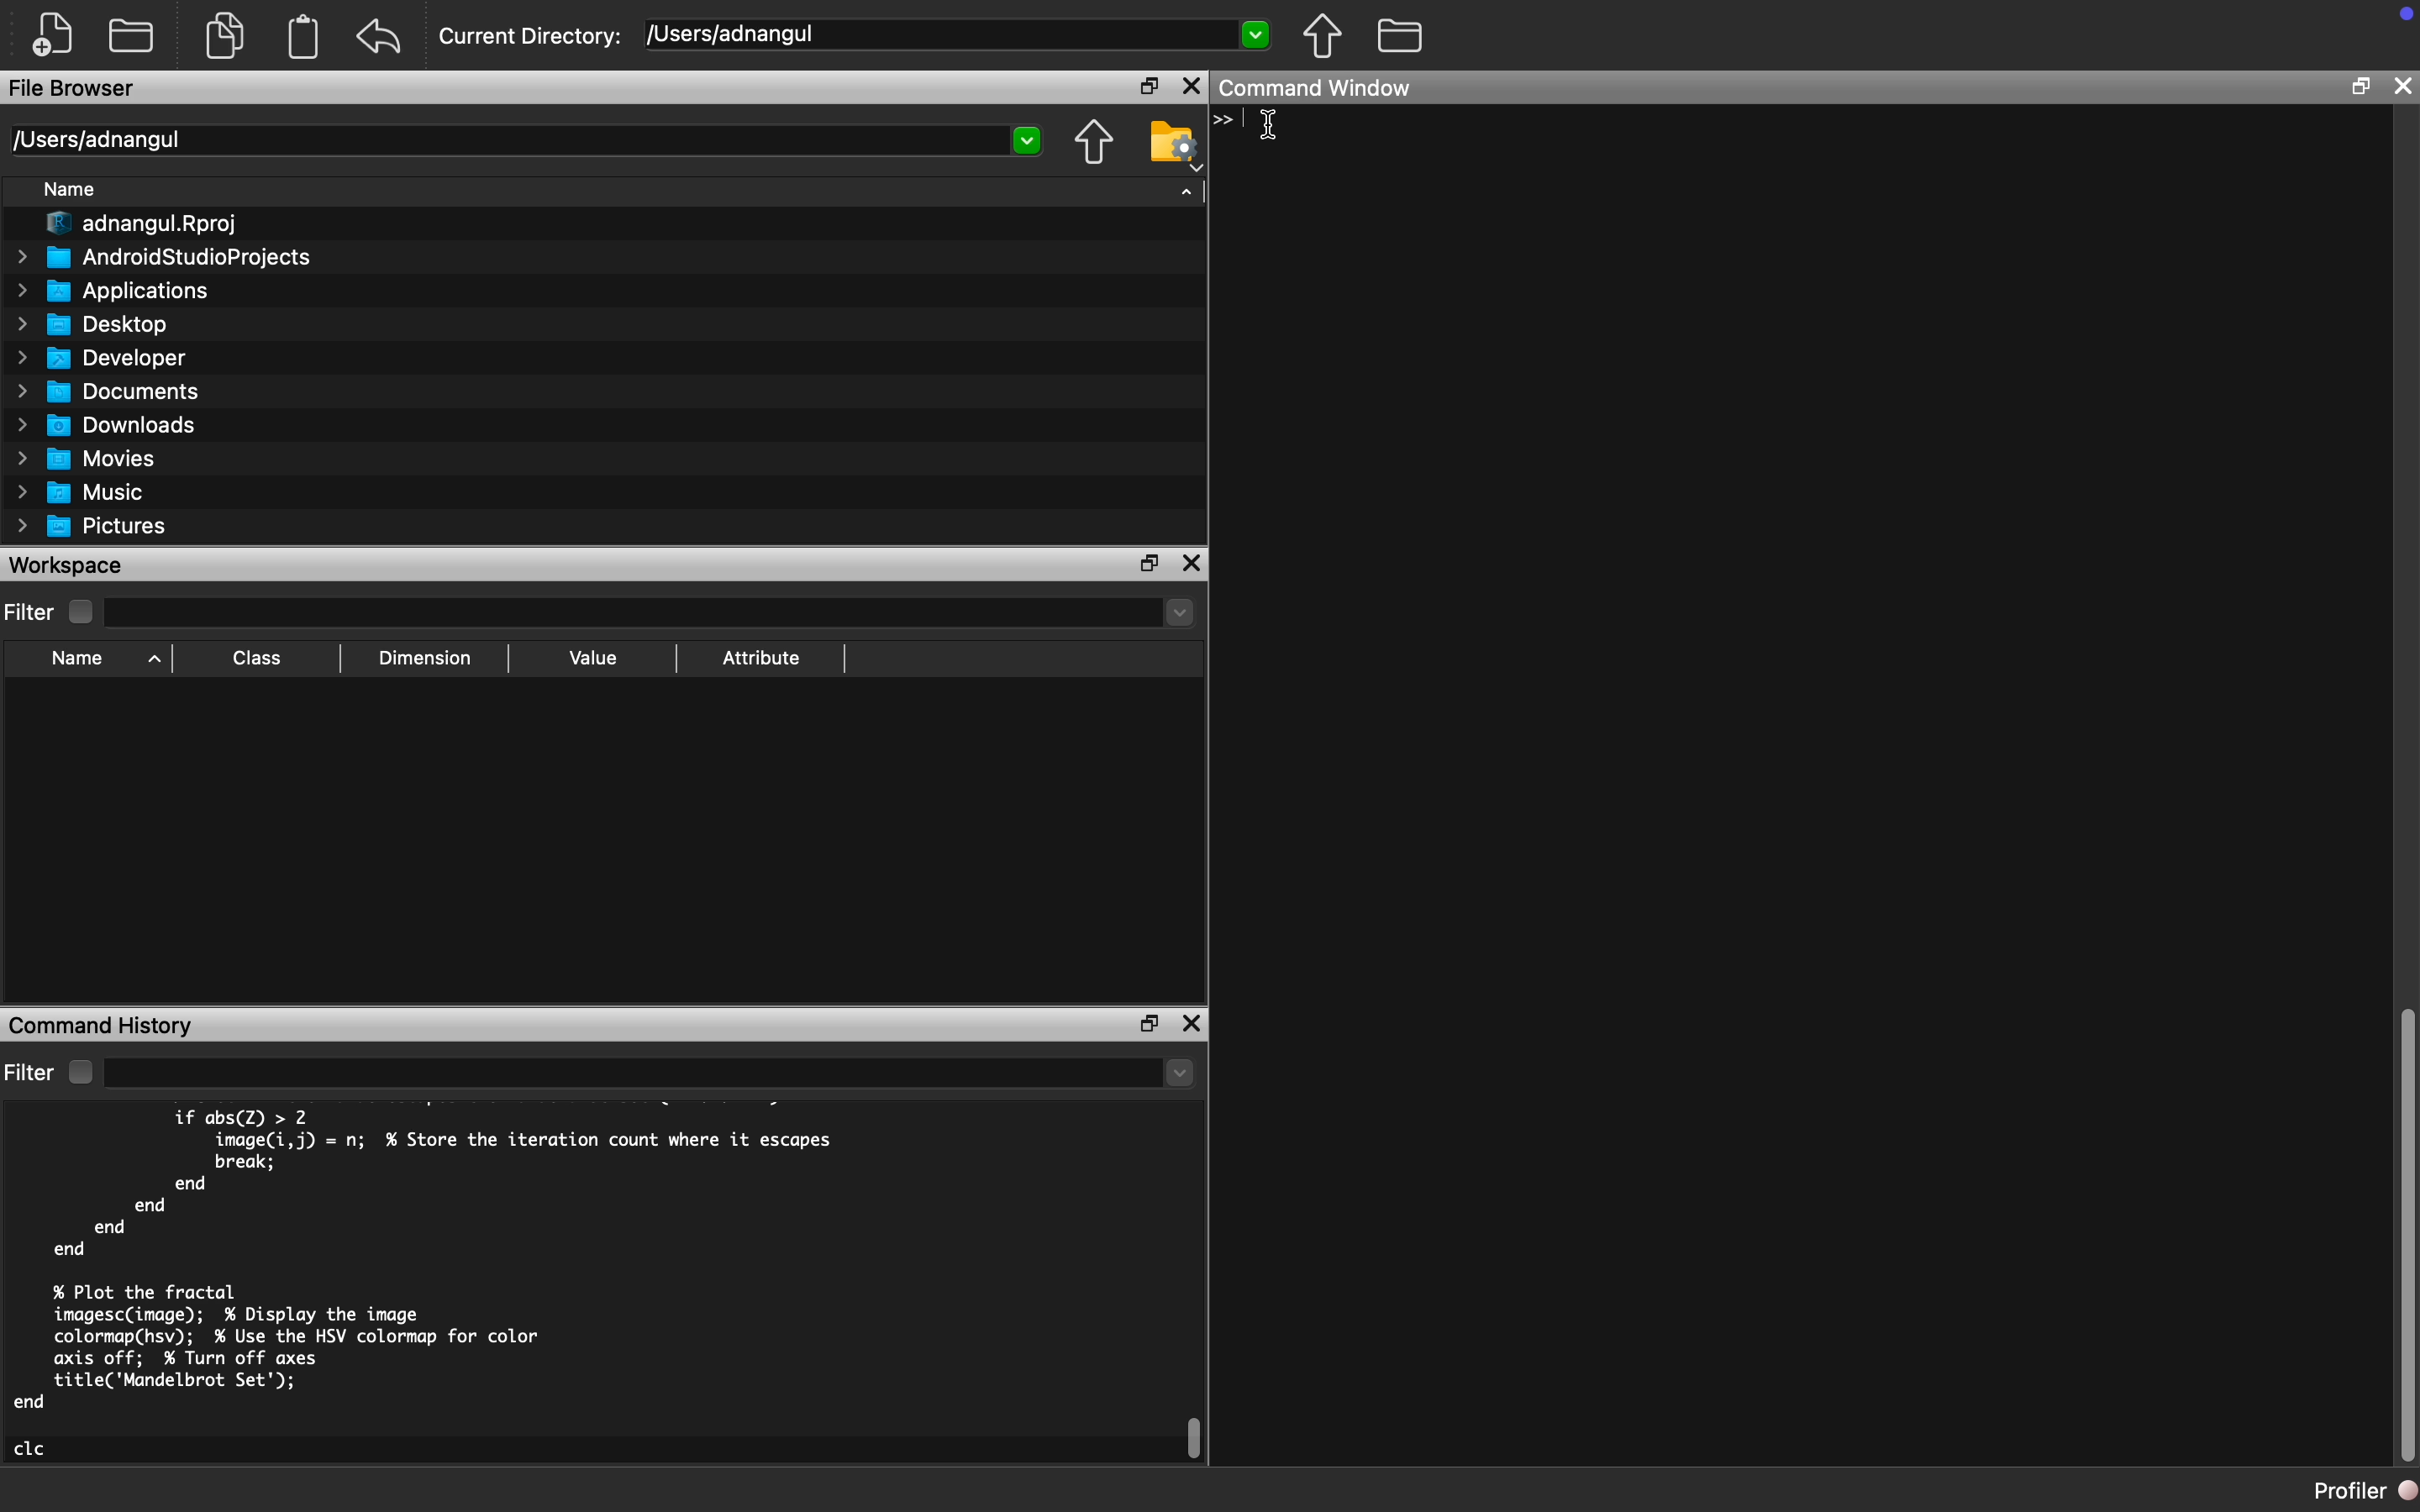  Describe the element at coordinates (652, 1072) in the screenshot. I see `Dropdown` at that location.